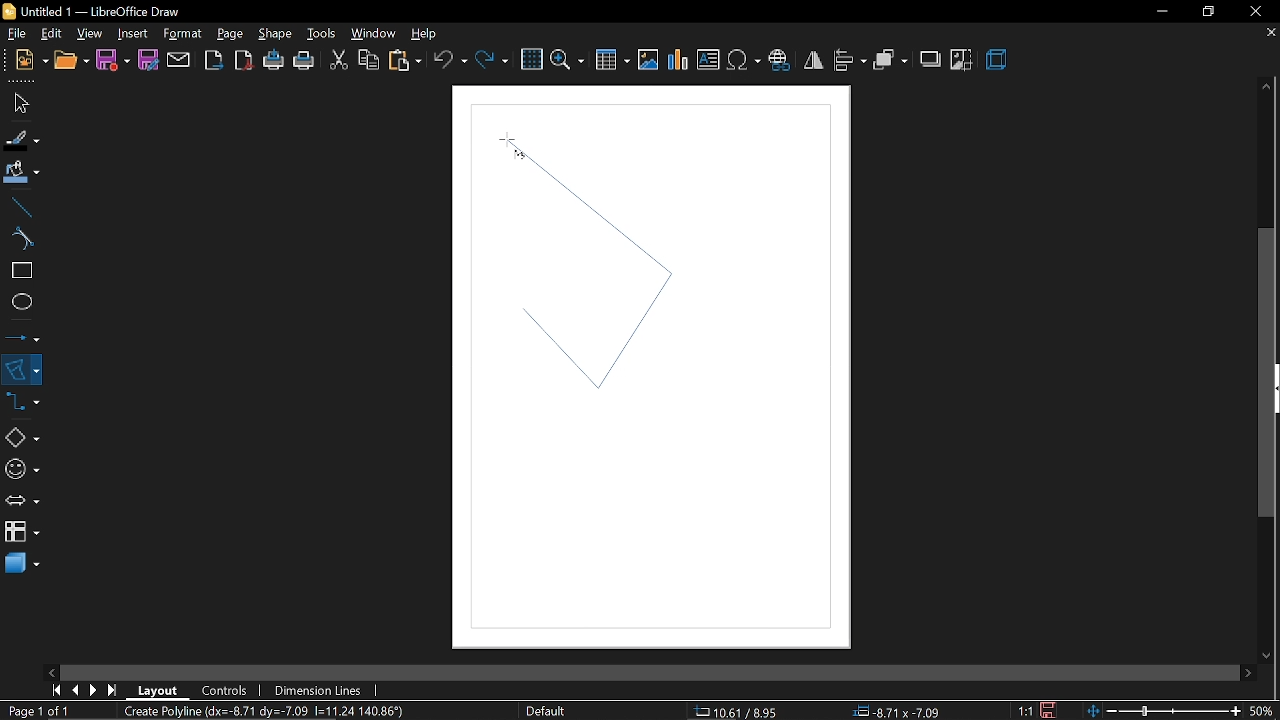 This screenshot has height=720, width=1280. Describe the element at coordinates (1268, 373) in the screenshot. I see `vertical scrollbar` at that location.